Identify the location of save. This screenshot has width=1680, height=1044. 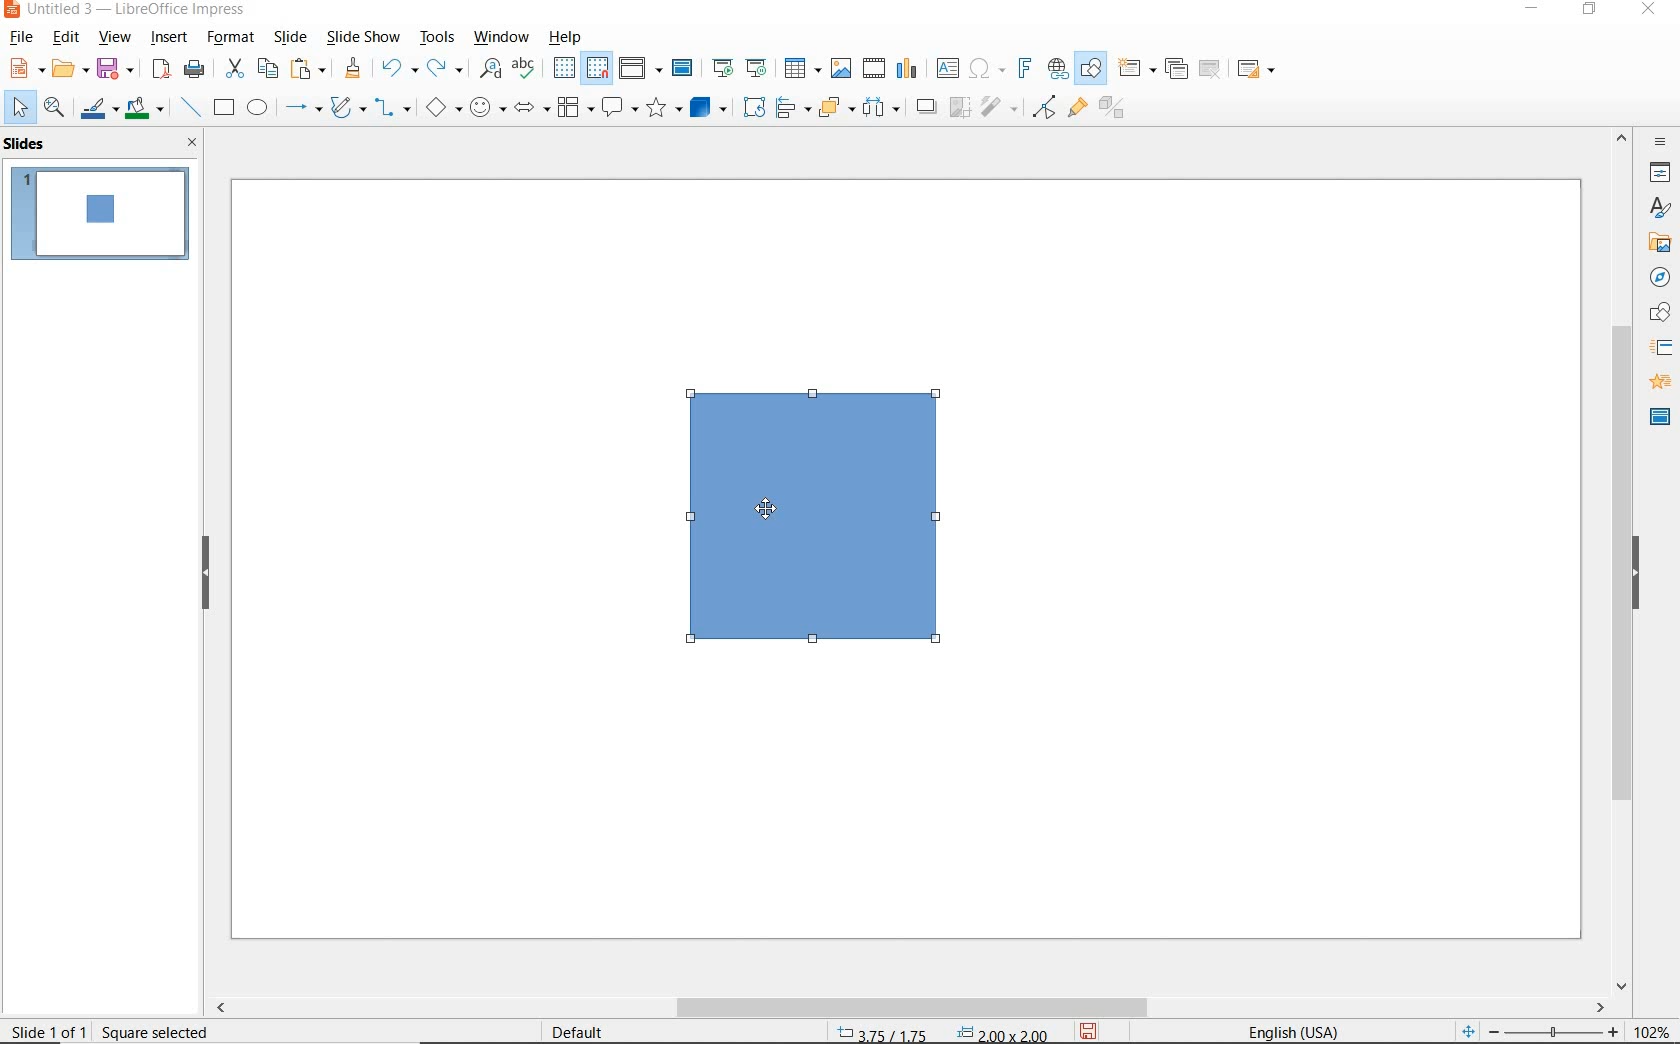
(1088, 1032).